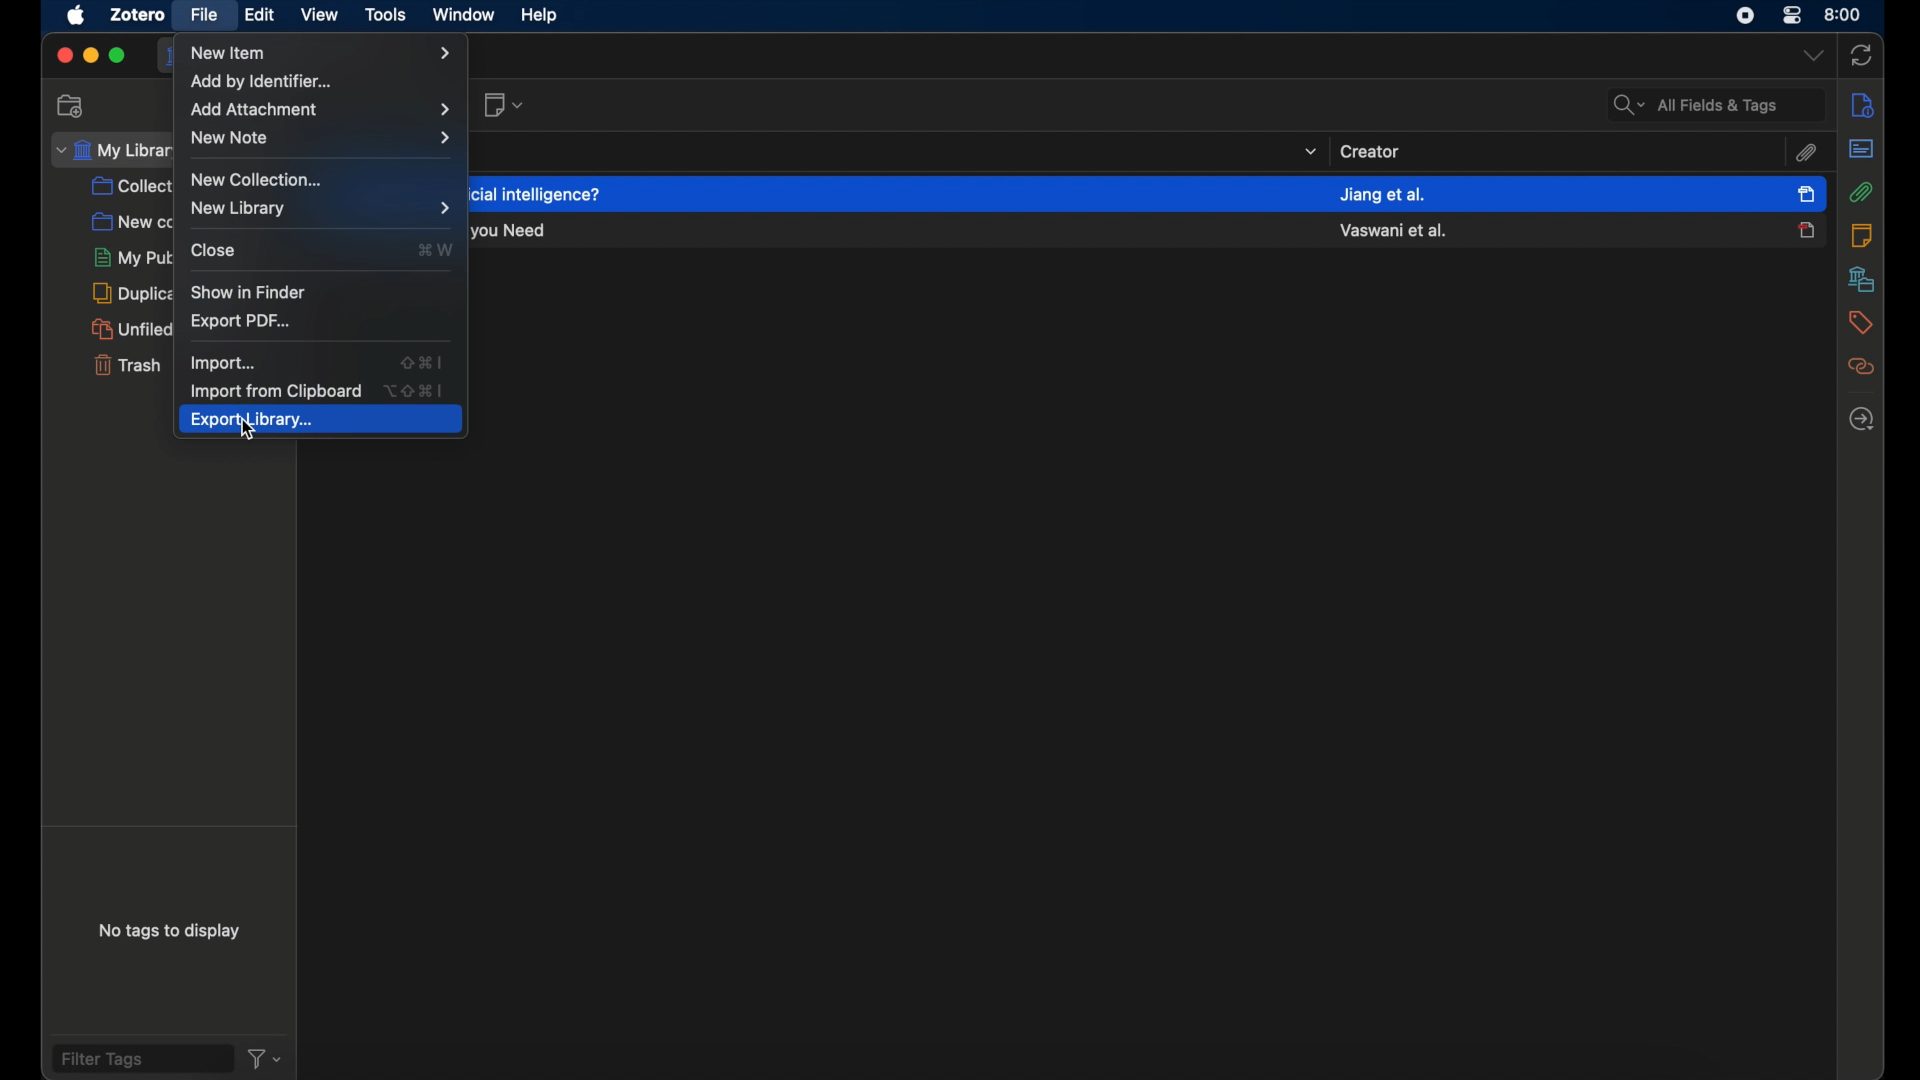 The width and height of the screenshot is (1920, 1080). Describe the element at coordinates (129, 329) in the screenshot. I see `unified items` at that location.